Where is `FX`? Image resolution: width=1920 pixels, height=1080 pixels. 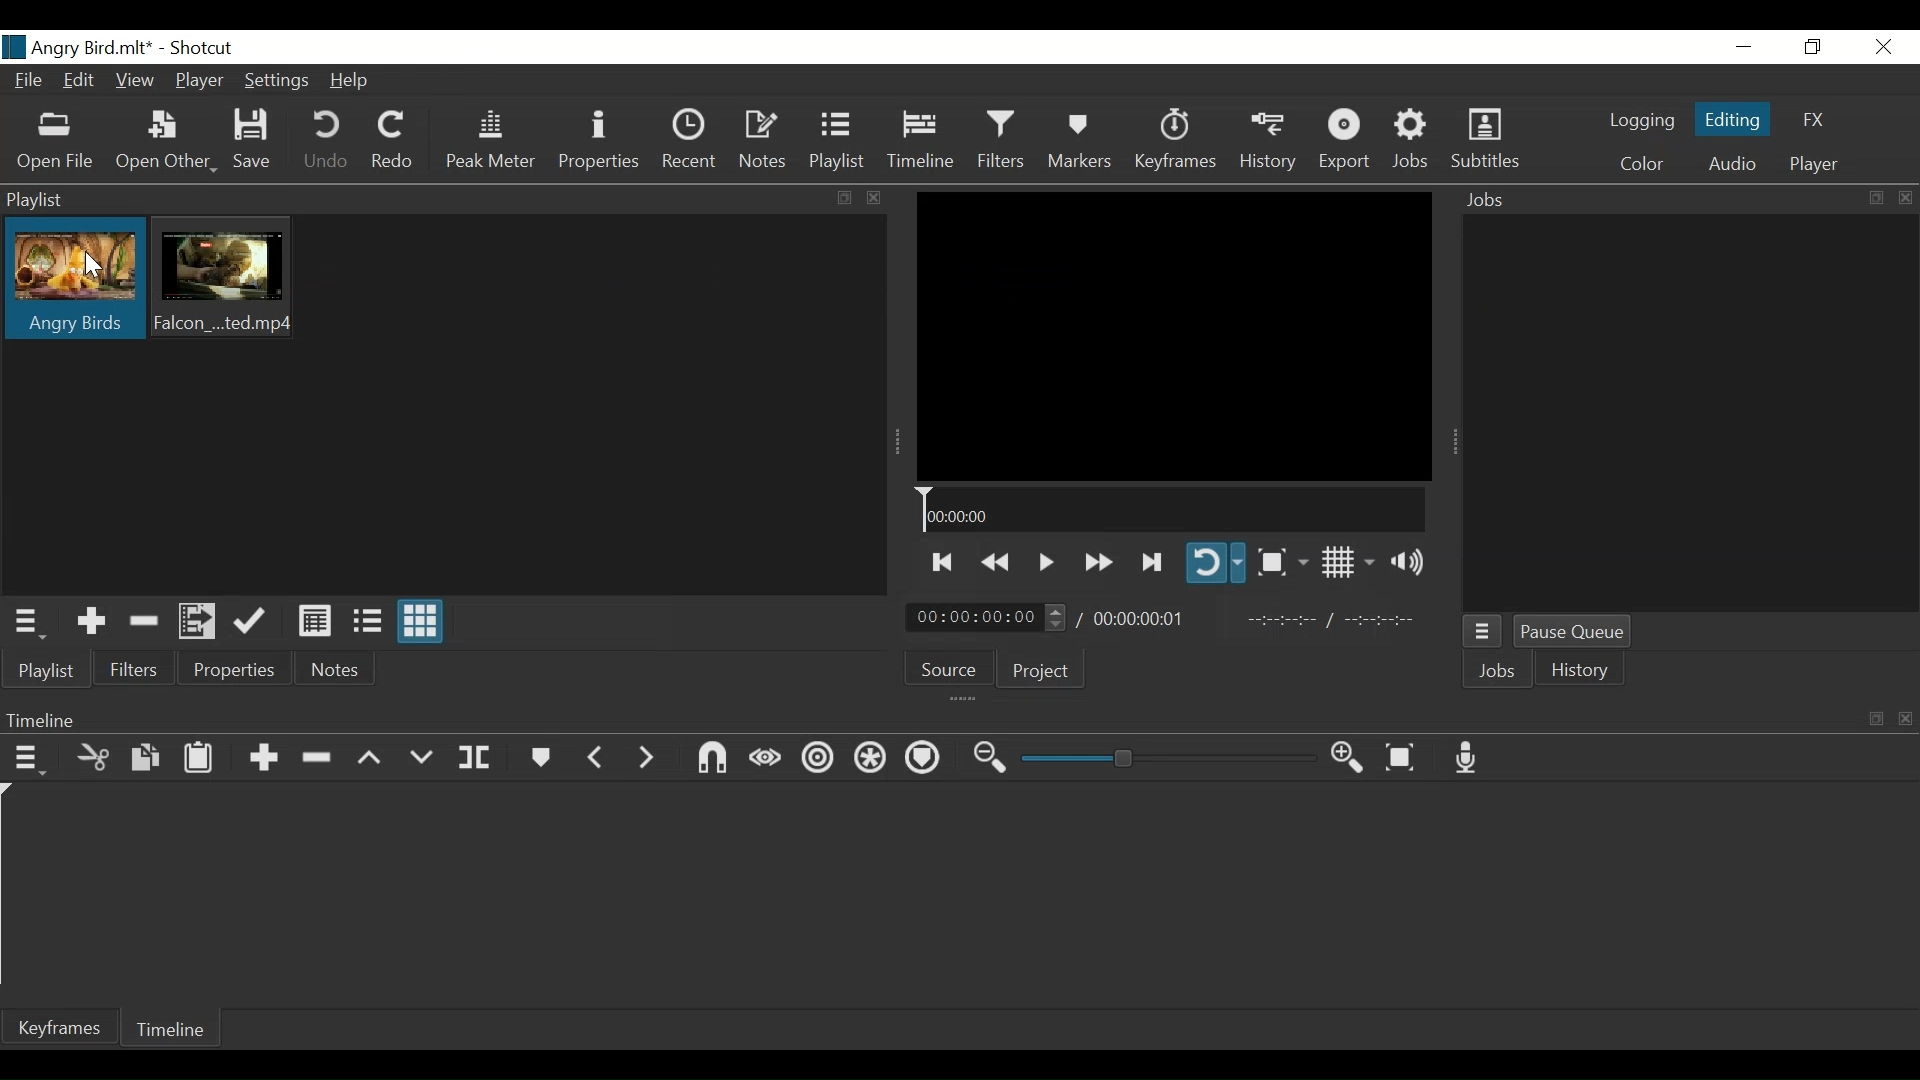 FX is located at coordinates (1813, 119).